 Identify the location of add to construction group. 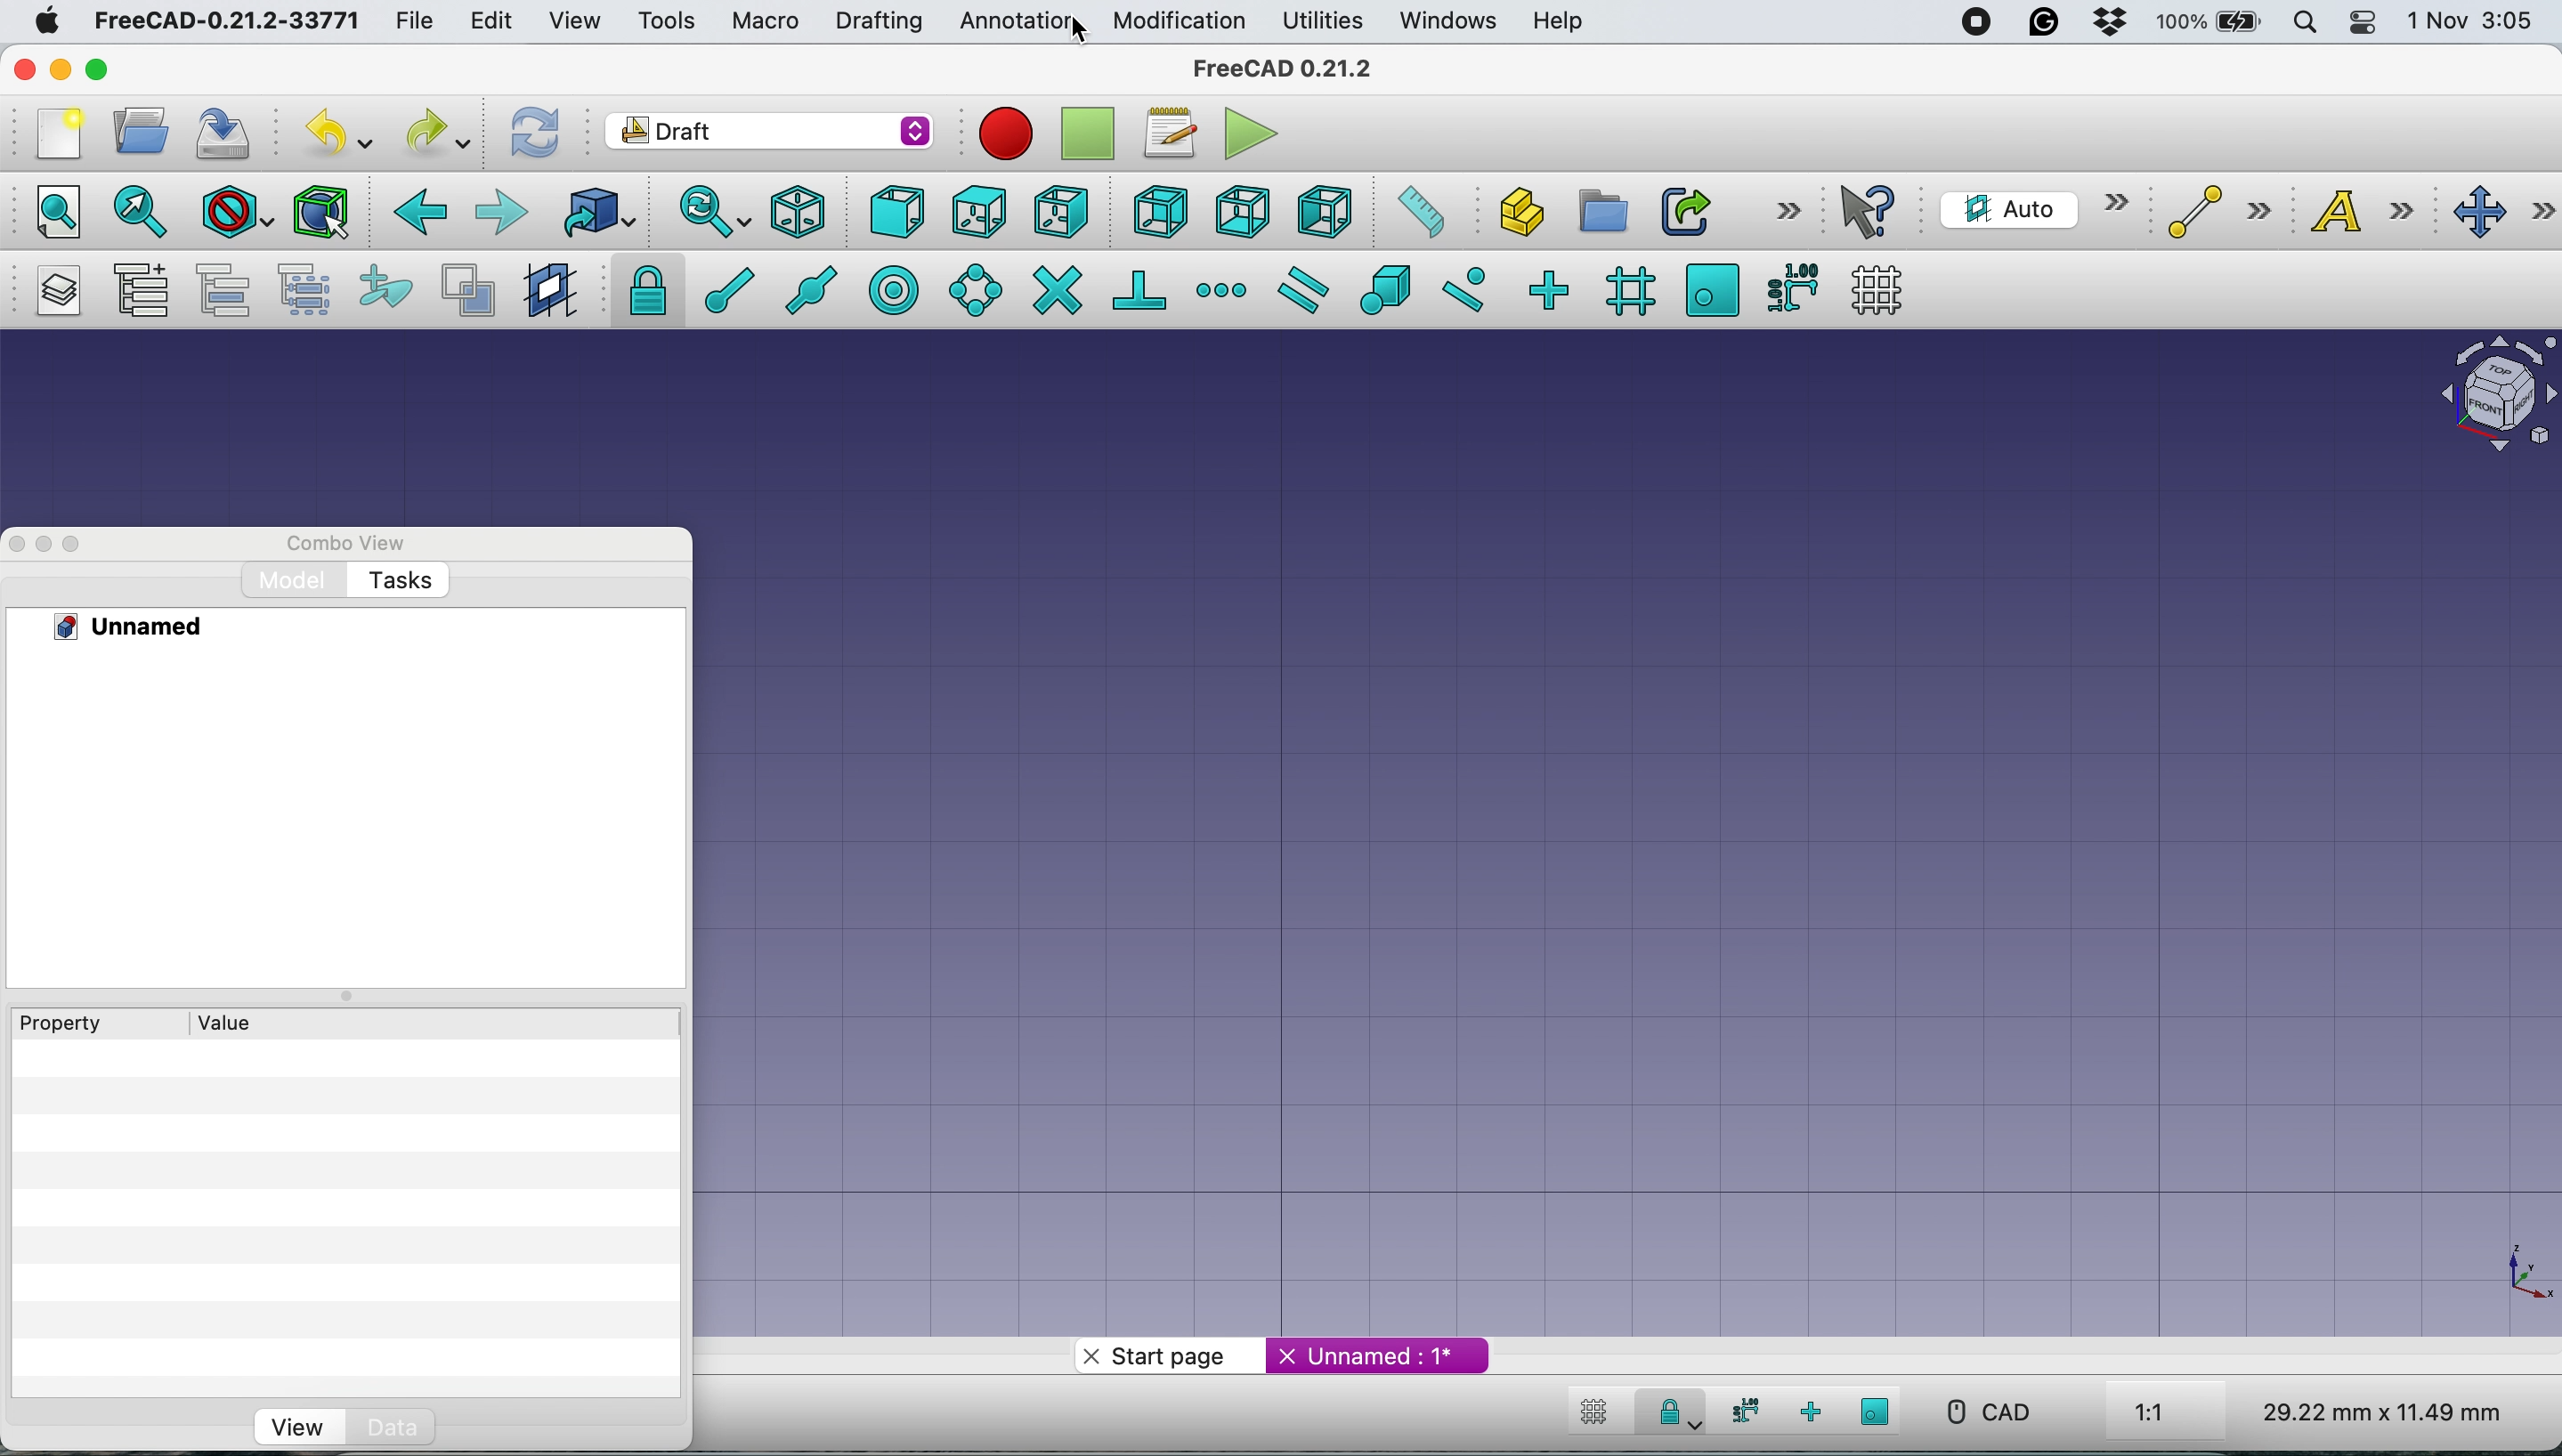
(383, 291).